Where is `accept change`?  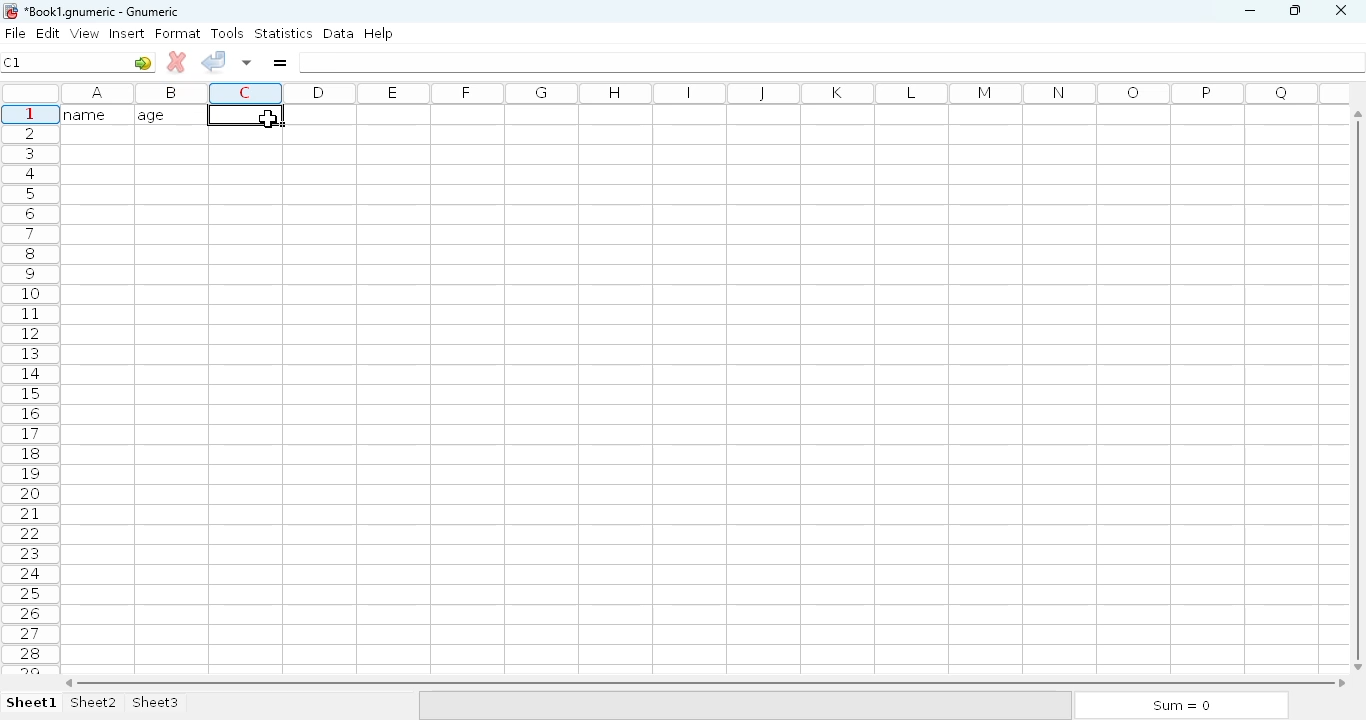
accept change is located at coordinates (213, 60).